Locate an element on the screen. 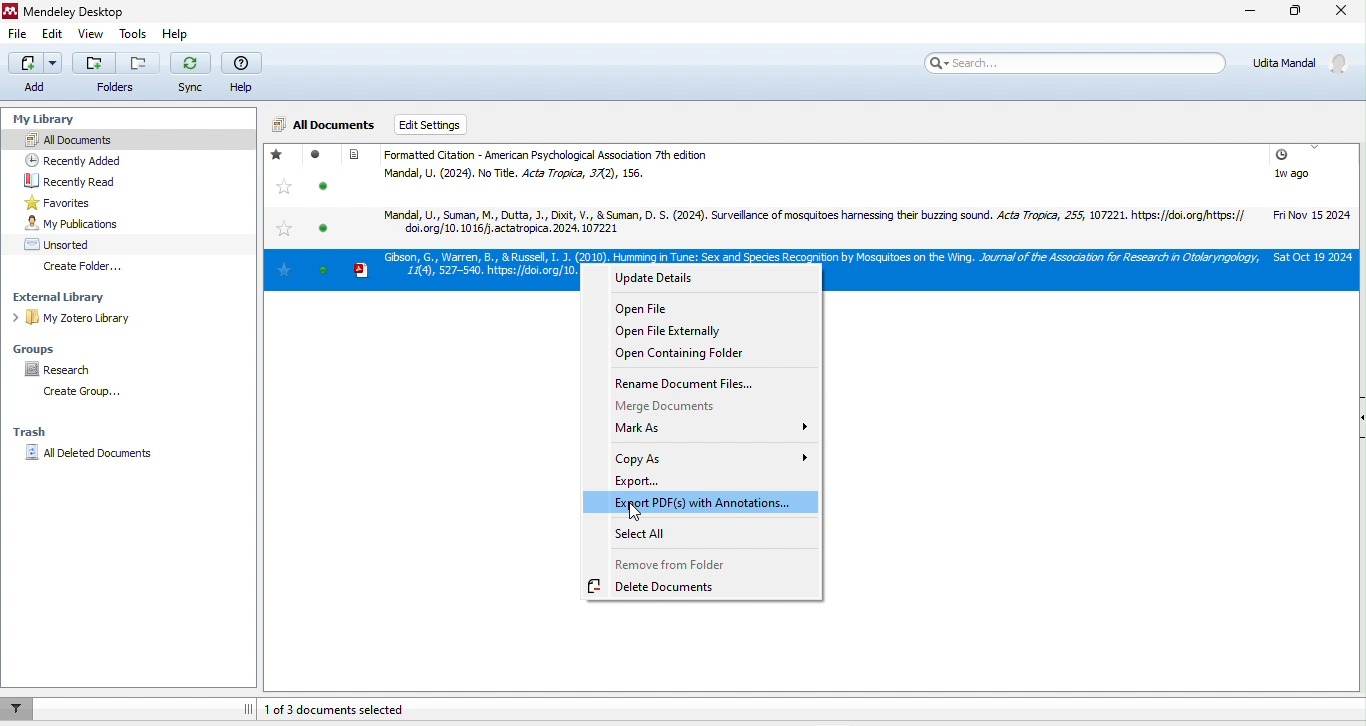 The width and height of the screenshot is (1366, 726). 1 of 3 documents selected is located at coordinates (355, 709).